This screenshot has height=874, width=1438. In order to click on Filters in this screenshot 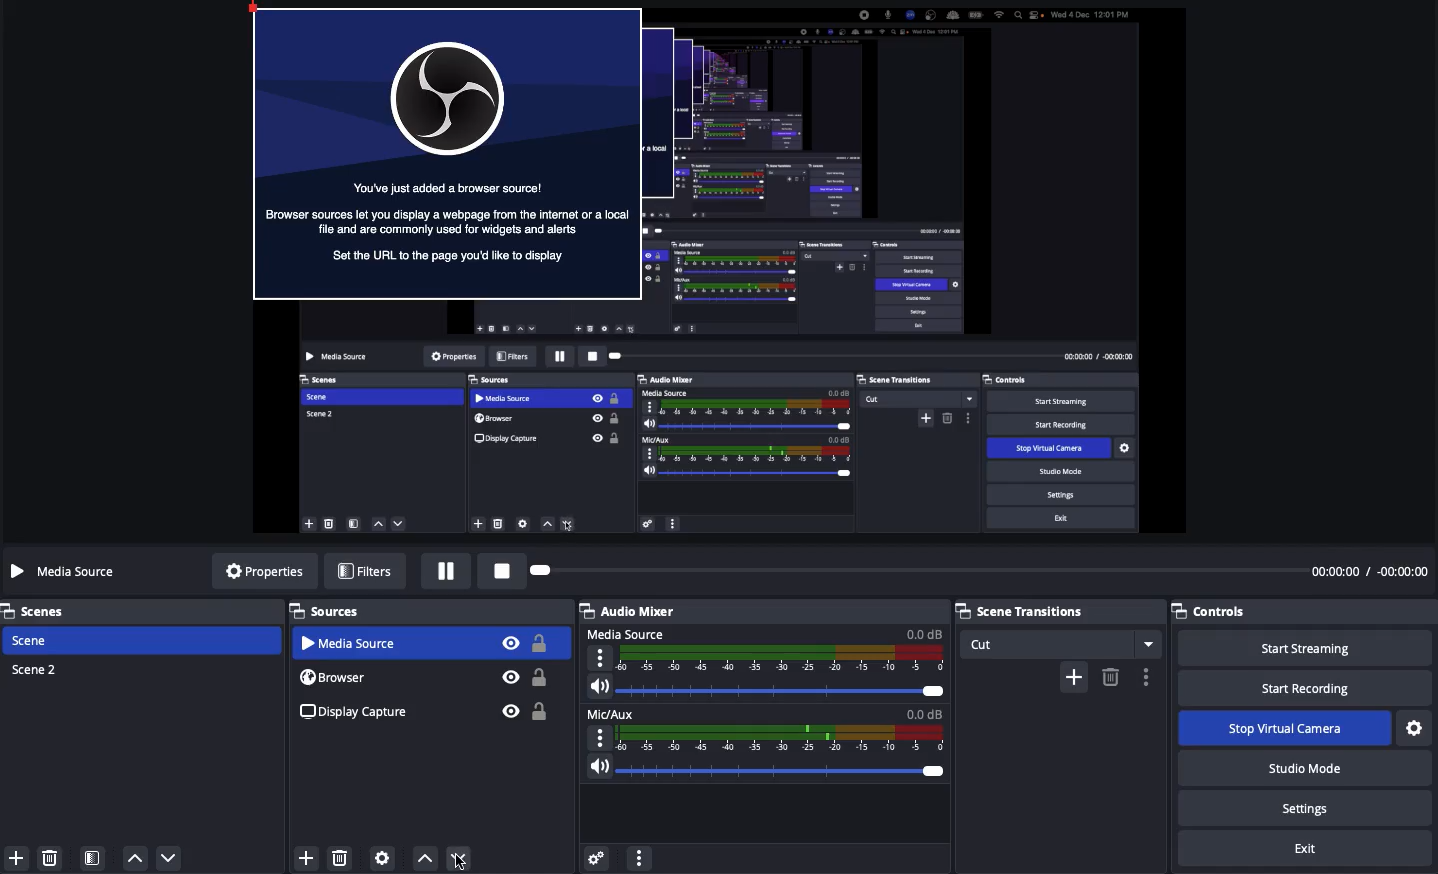, I will do `click(364, 570)`.